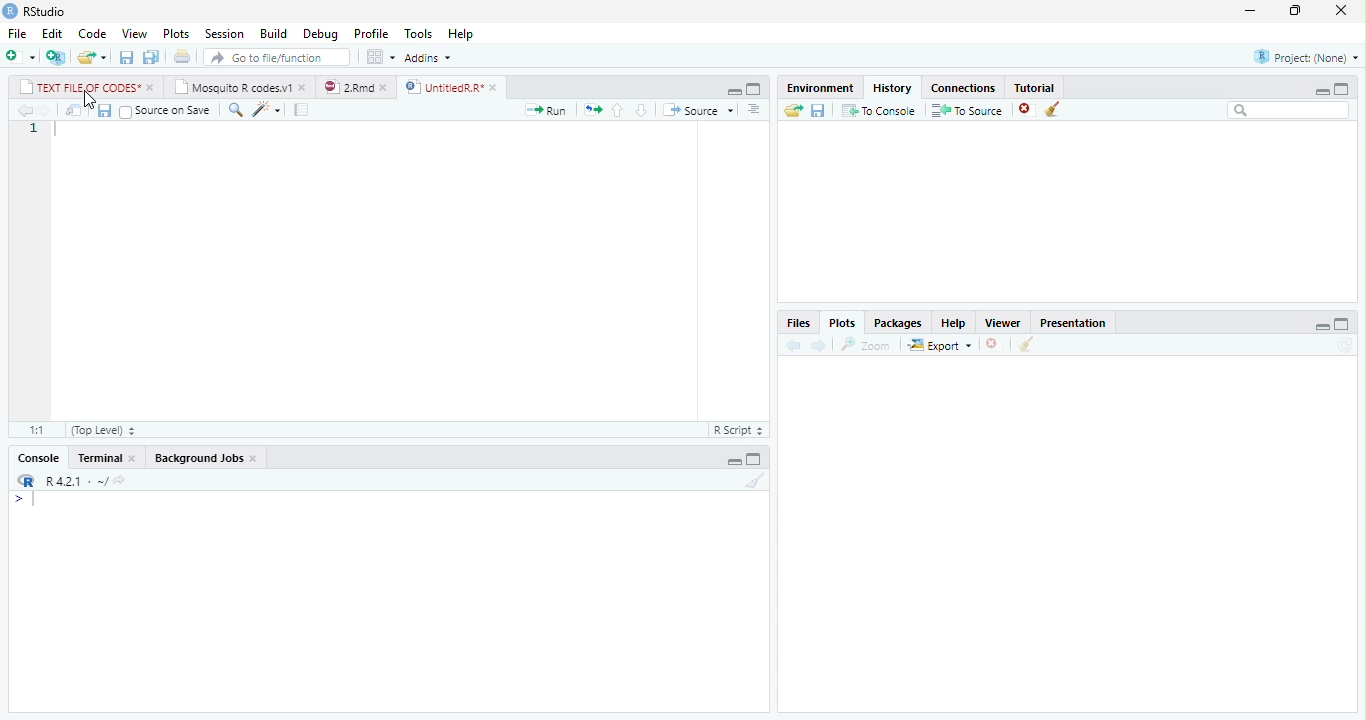  I want to click on RStudio, so click(46, 12).